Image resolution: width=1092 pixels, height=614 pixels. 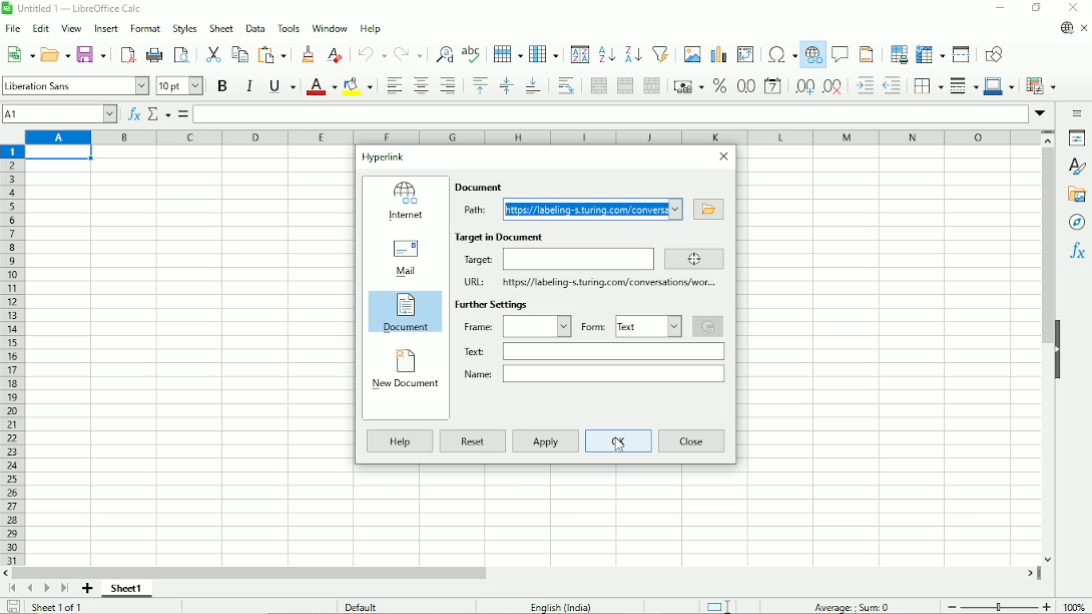 I want to click on Scroll to last sheet, so click(x=63, y=589).